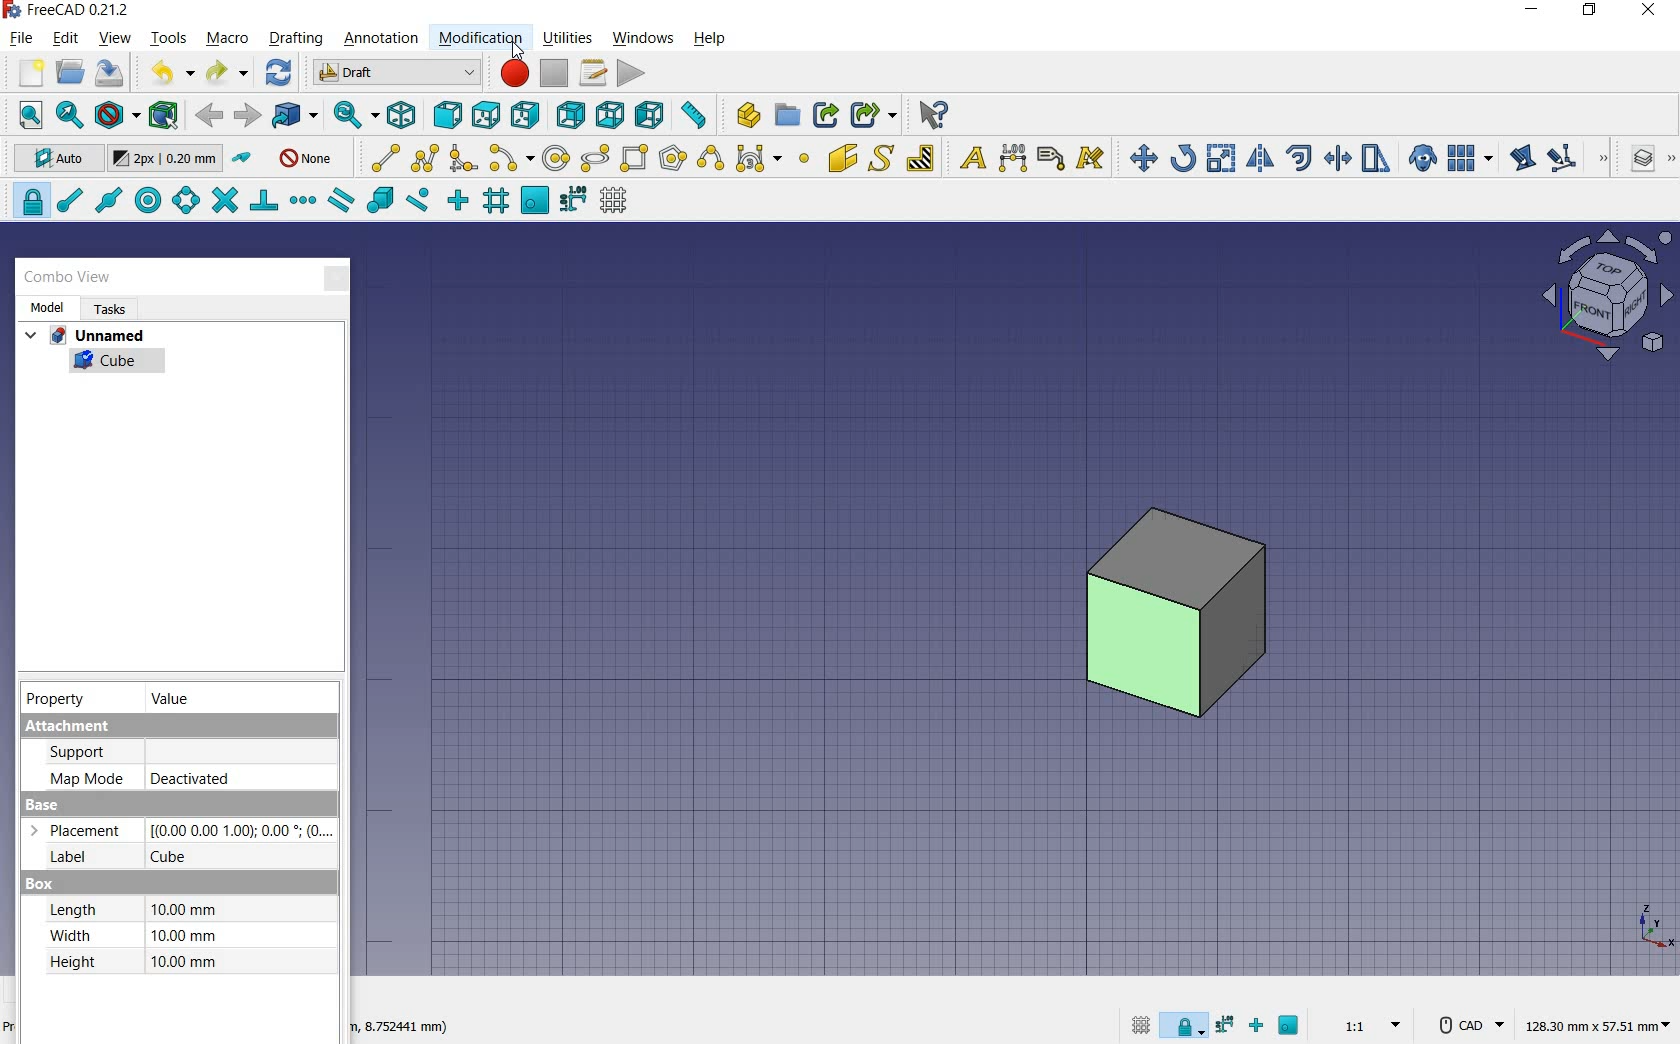  What do you see at coordinates (496, 202) in the screenshot?
I see `snap grid` at bounding box center [496, 202].